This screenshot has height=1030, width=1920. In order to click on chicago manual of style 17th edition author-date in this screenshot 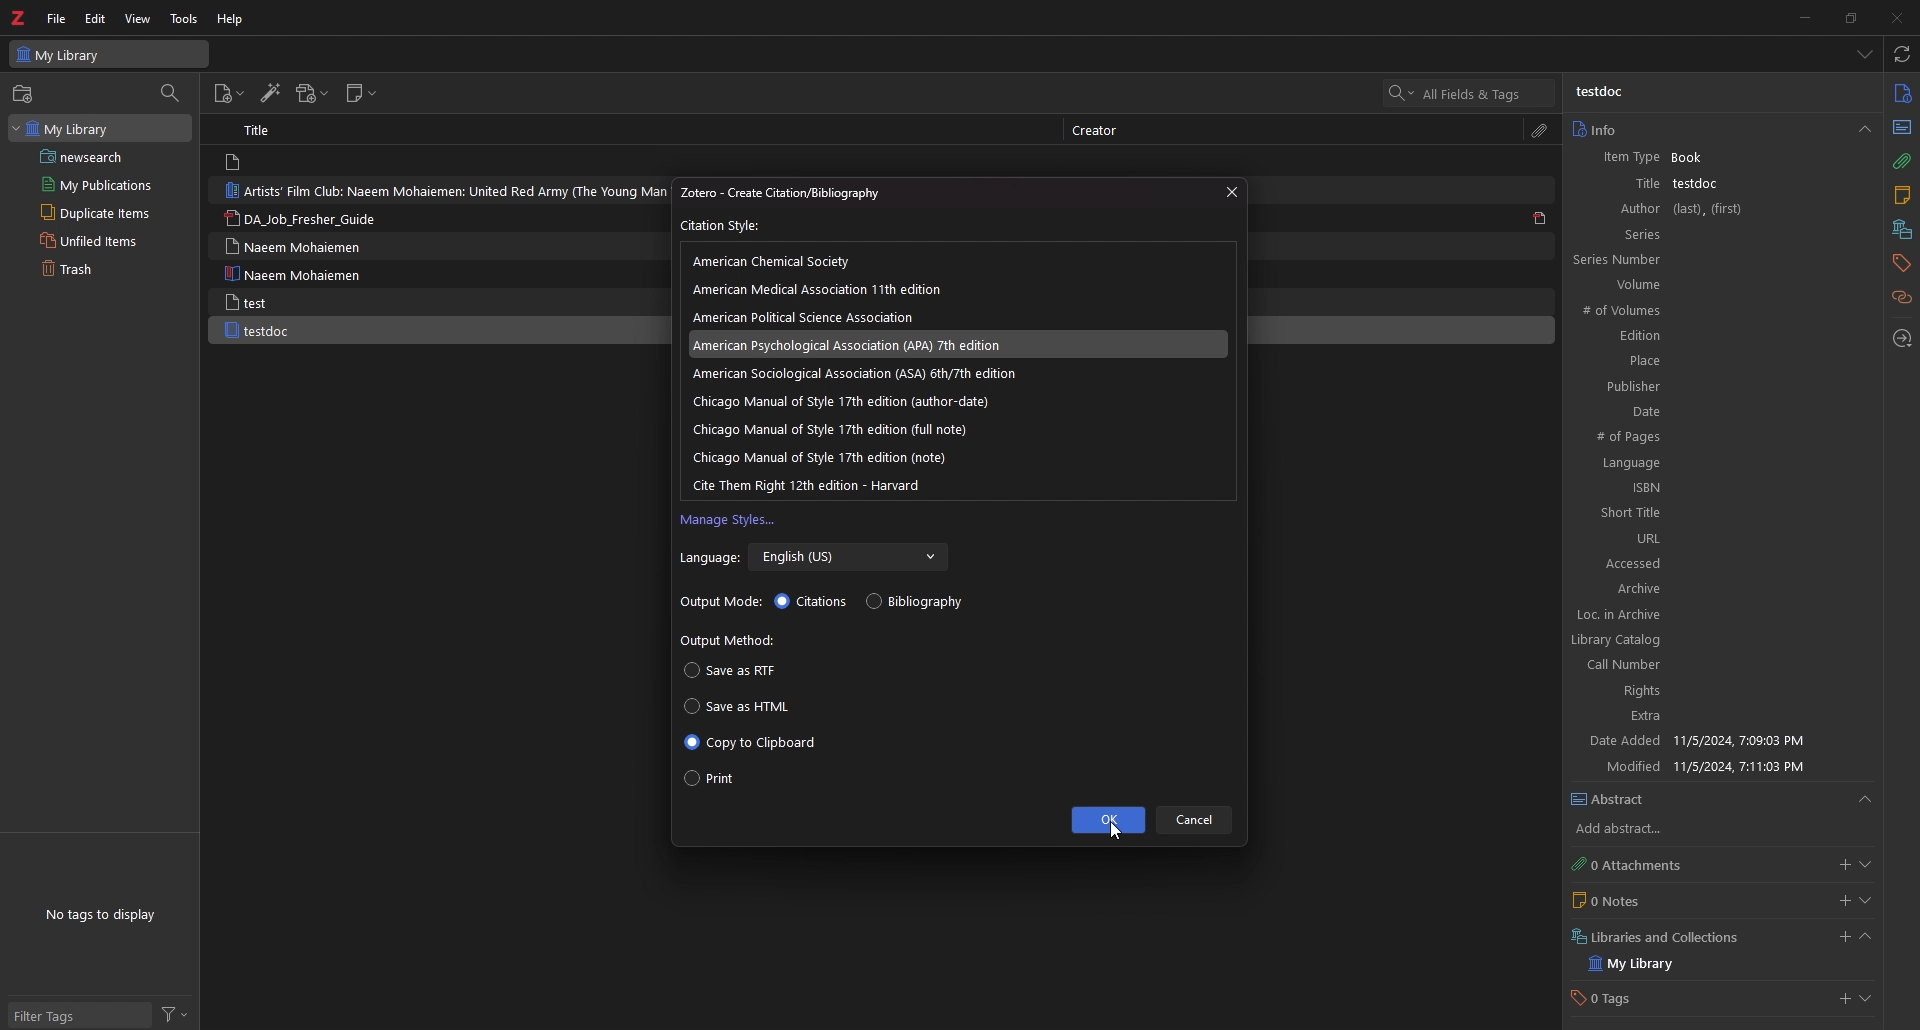, I will do `click(840, 401)`.